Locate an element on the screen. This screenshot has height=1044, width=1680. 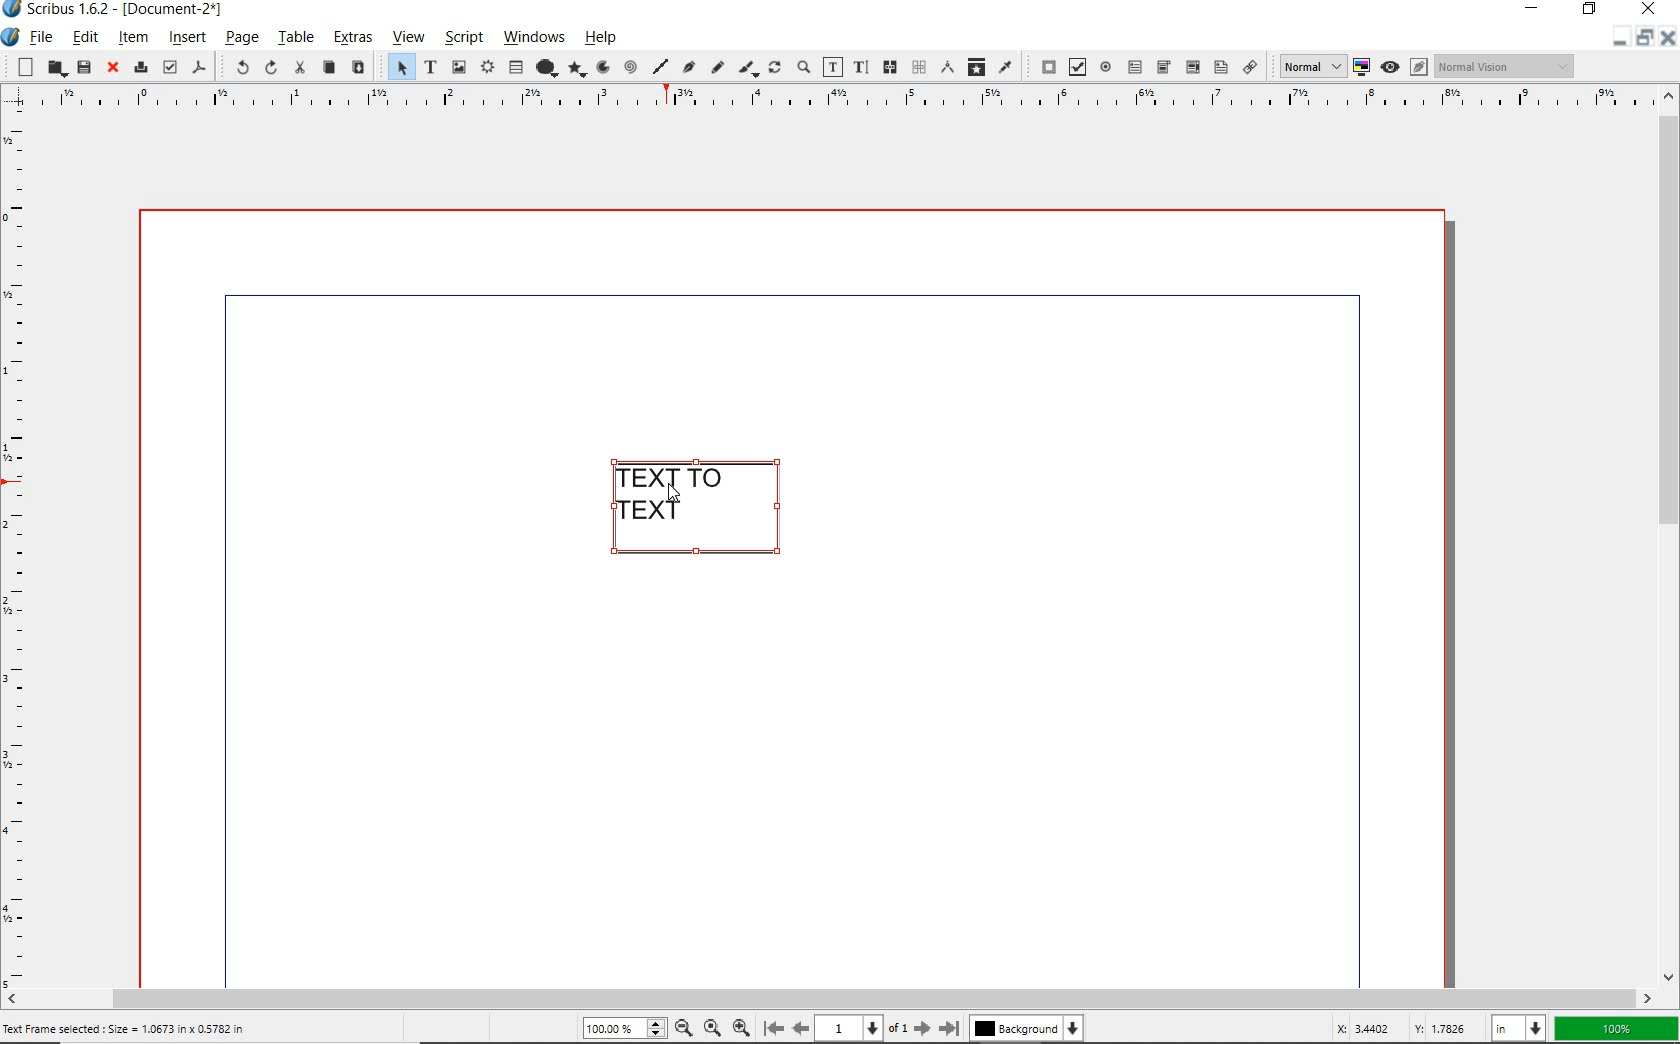
close is located at coordinates (113, 68).